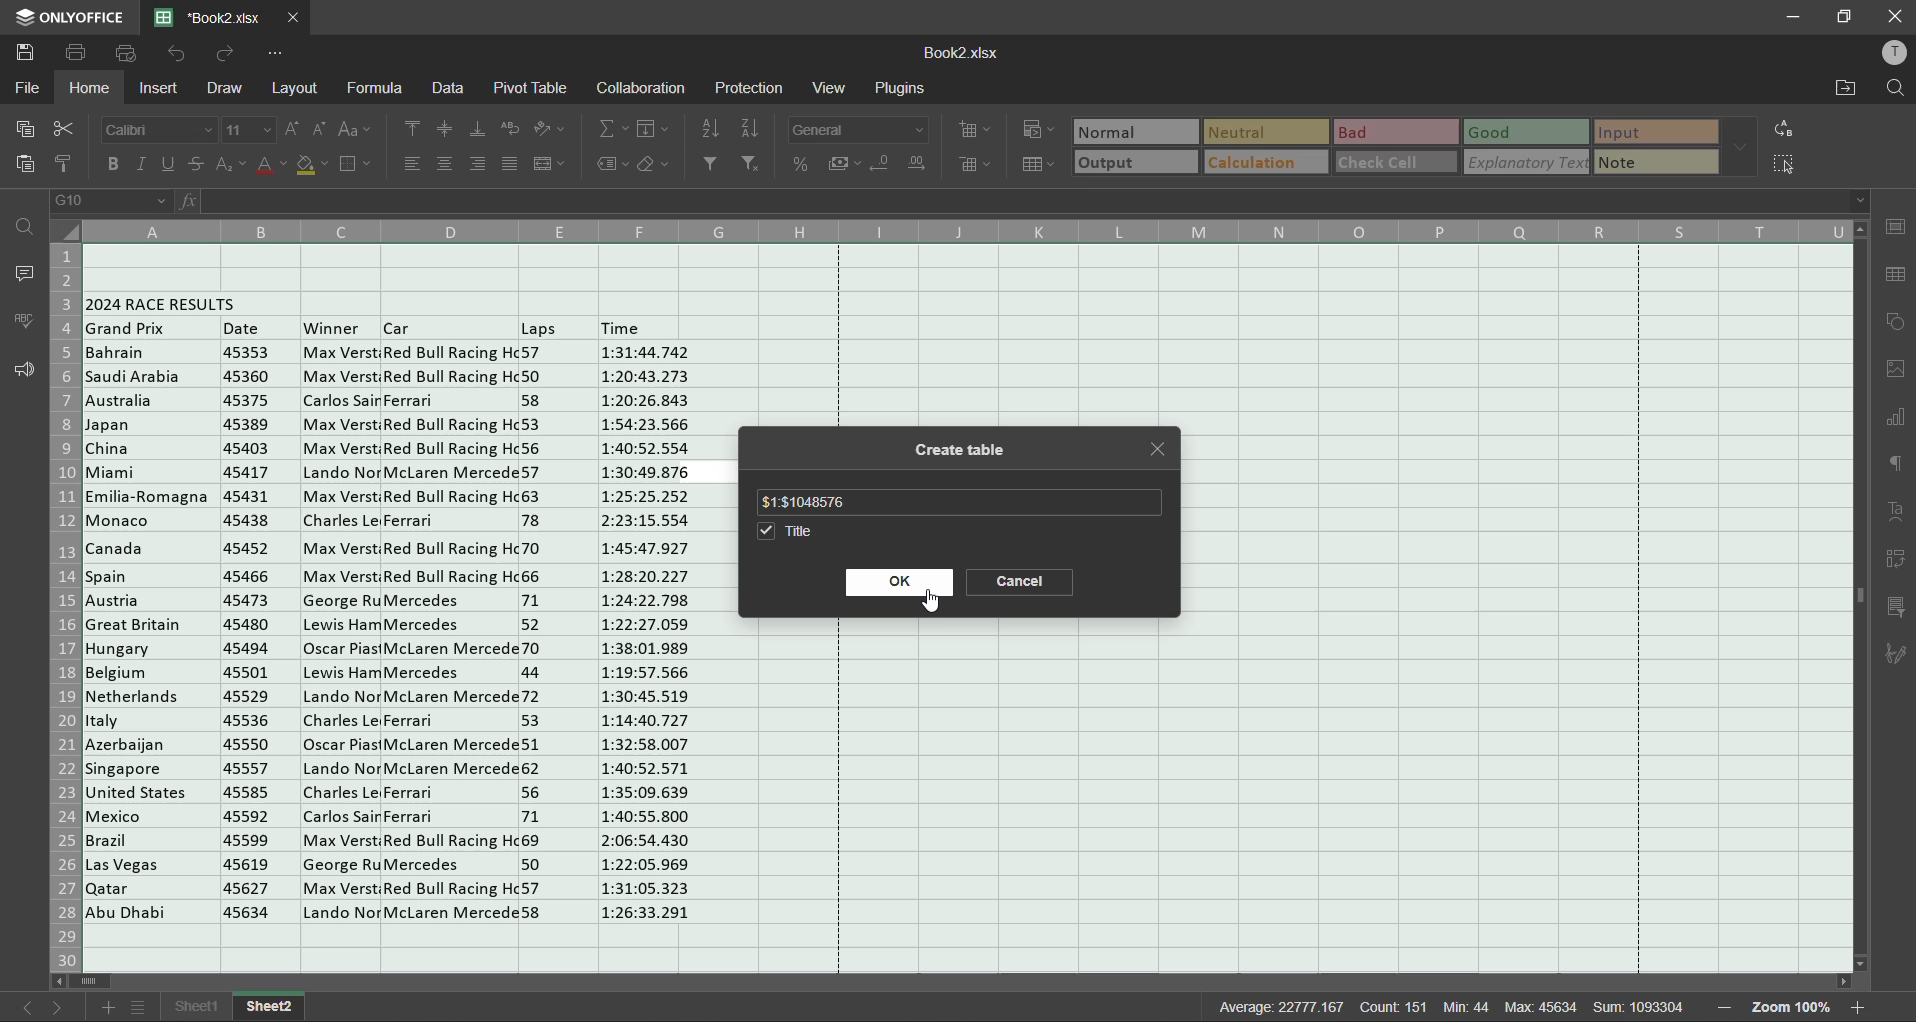 The image size is (1916, 1022). I want to click on underline, so click(169, 166).